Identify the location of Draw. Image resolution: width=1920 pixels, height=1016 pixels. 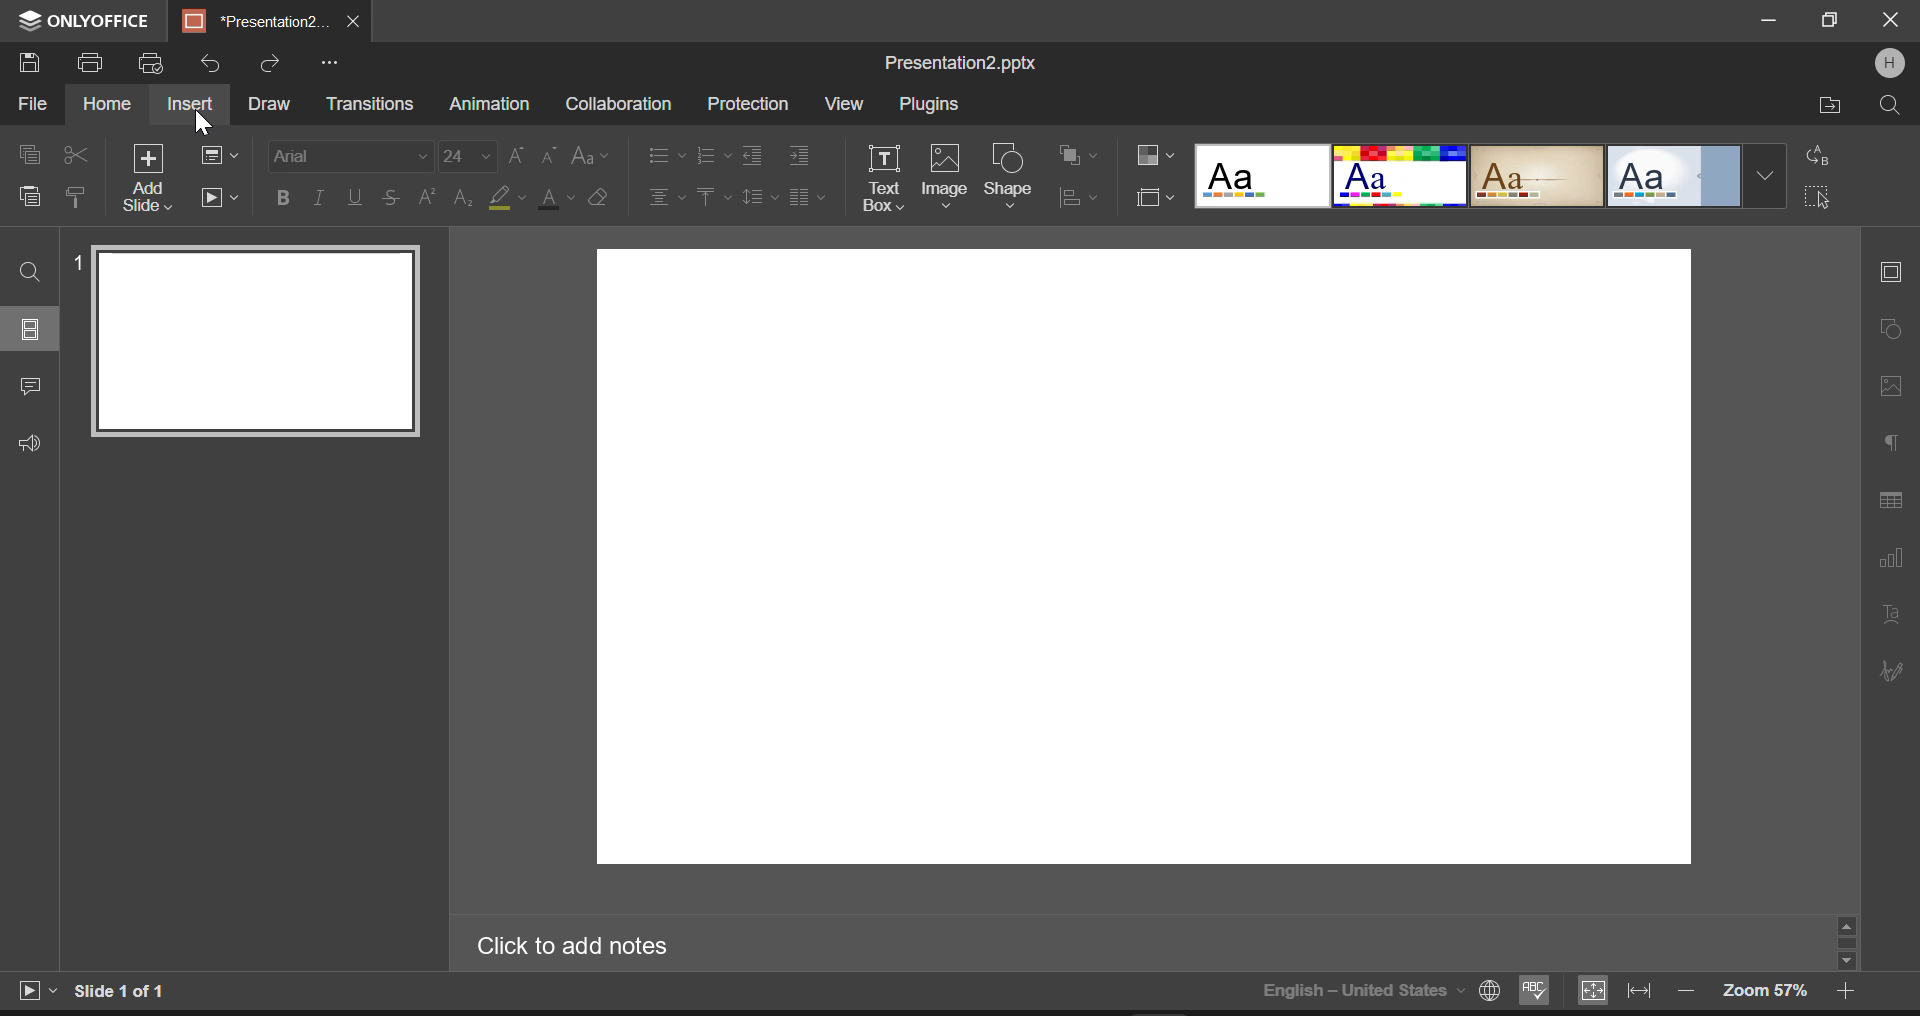
(270, 103).